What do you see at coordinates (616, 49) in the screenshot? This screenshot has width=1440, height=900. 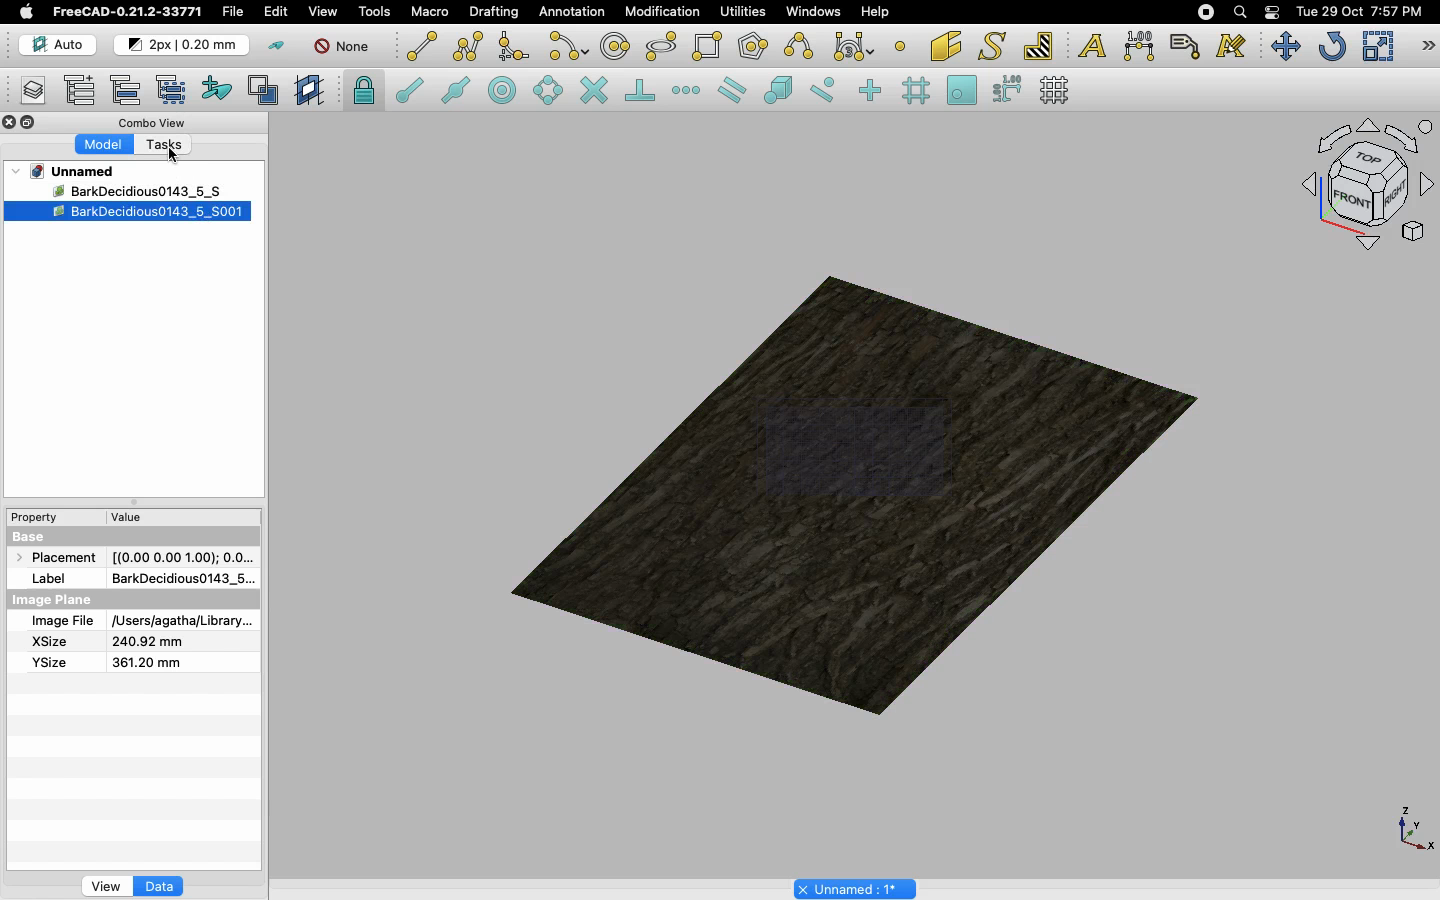 I see `Circle` at bounding box center [616, 49].